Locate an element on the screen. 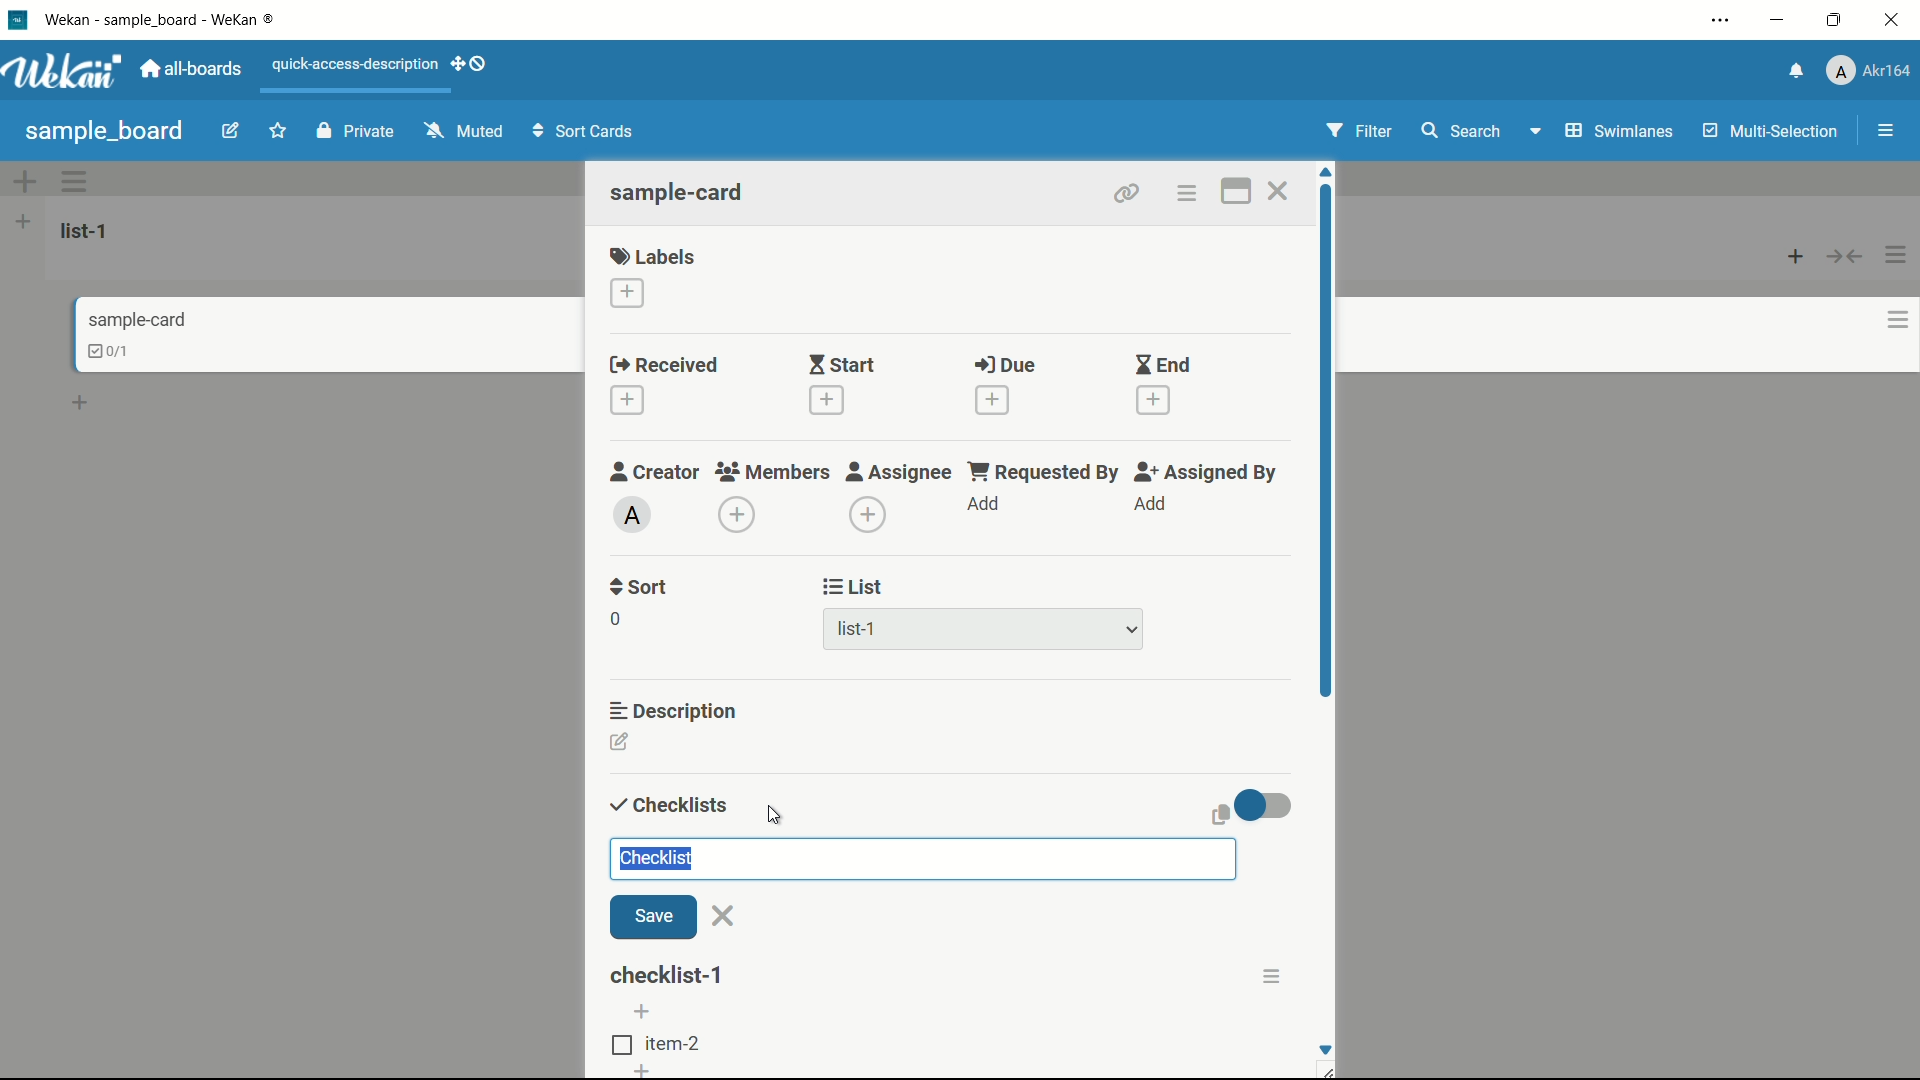  add date is located at coordinates (824, 400).